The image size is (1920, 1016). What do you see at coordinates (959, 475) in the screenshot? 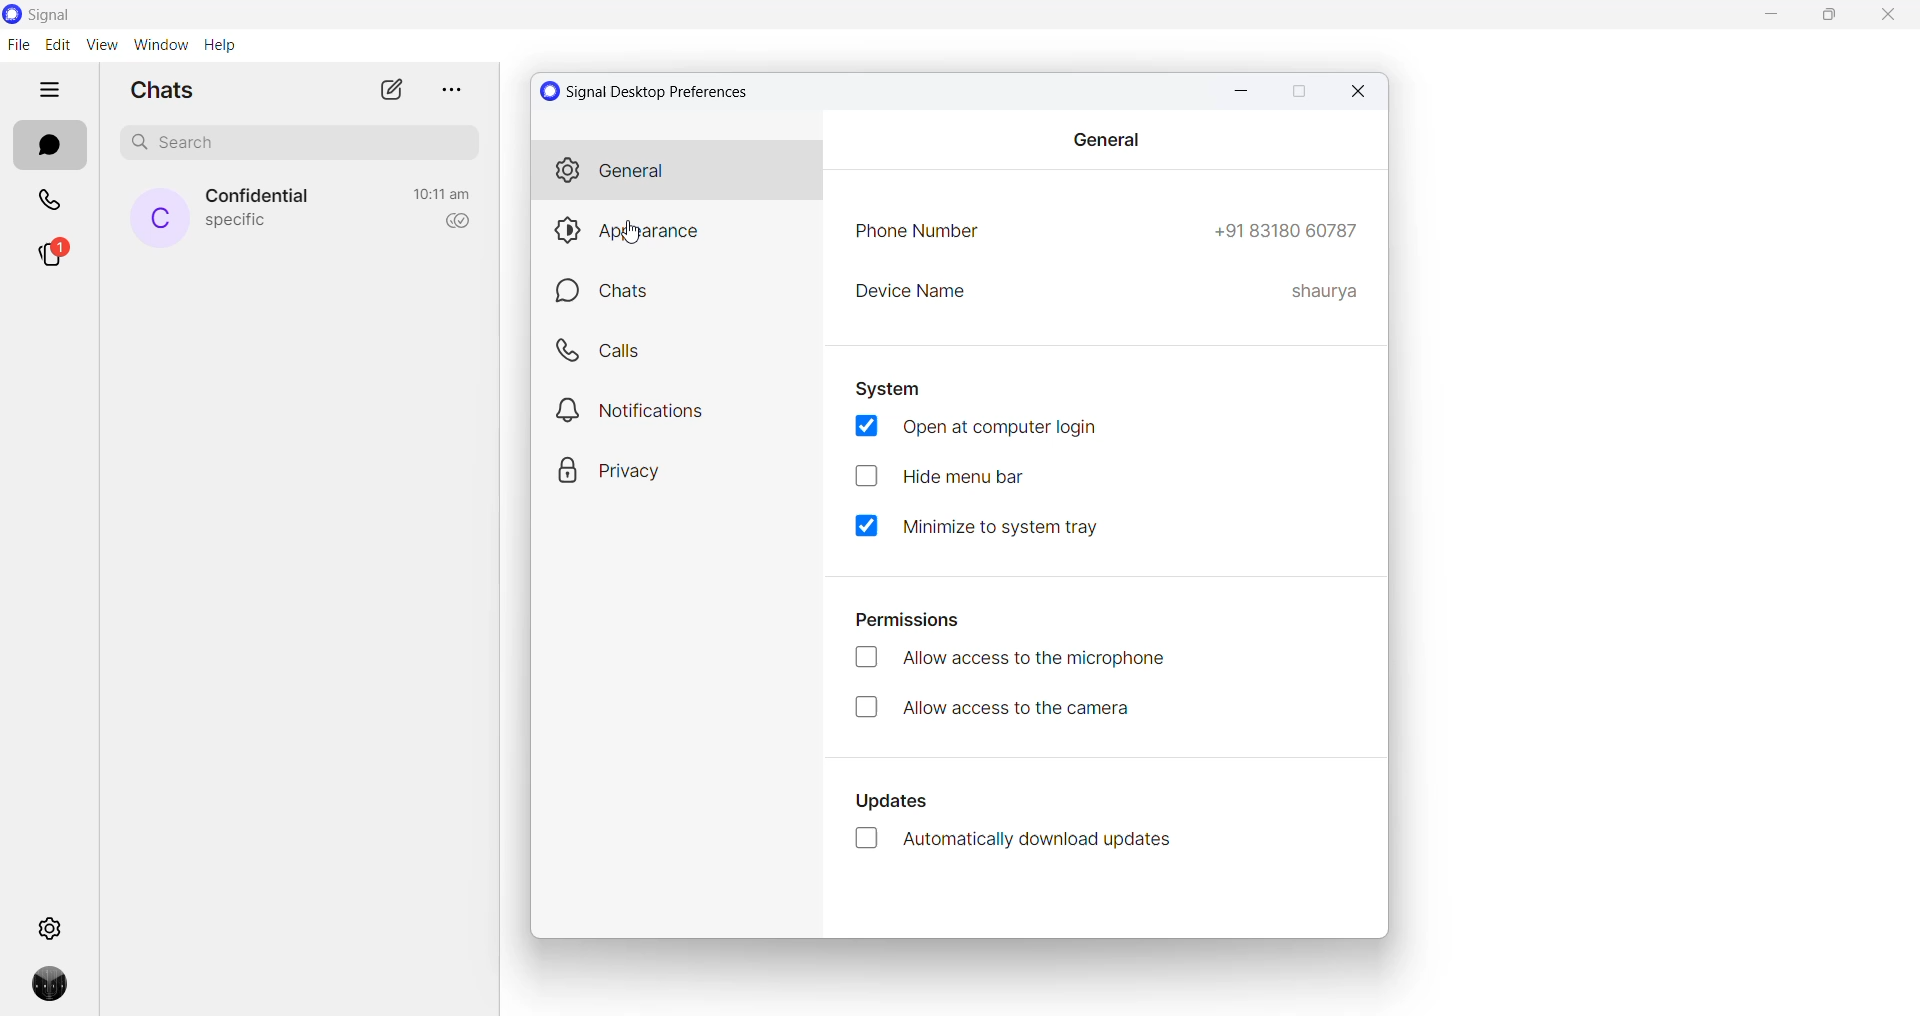
I see `hide menu bar checkbox` at bounding box center [959, 475].